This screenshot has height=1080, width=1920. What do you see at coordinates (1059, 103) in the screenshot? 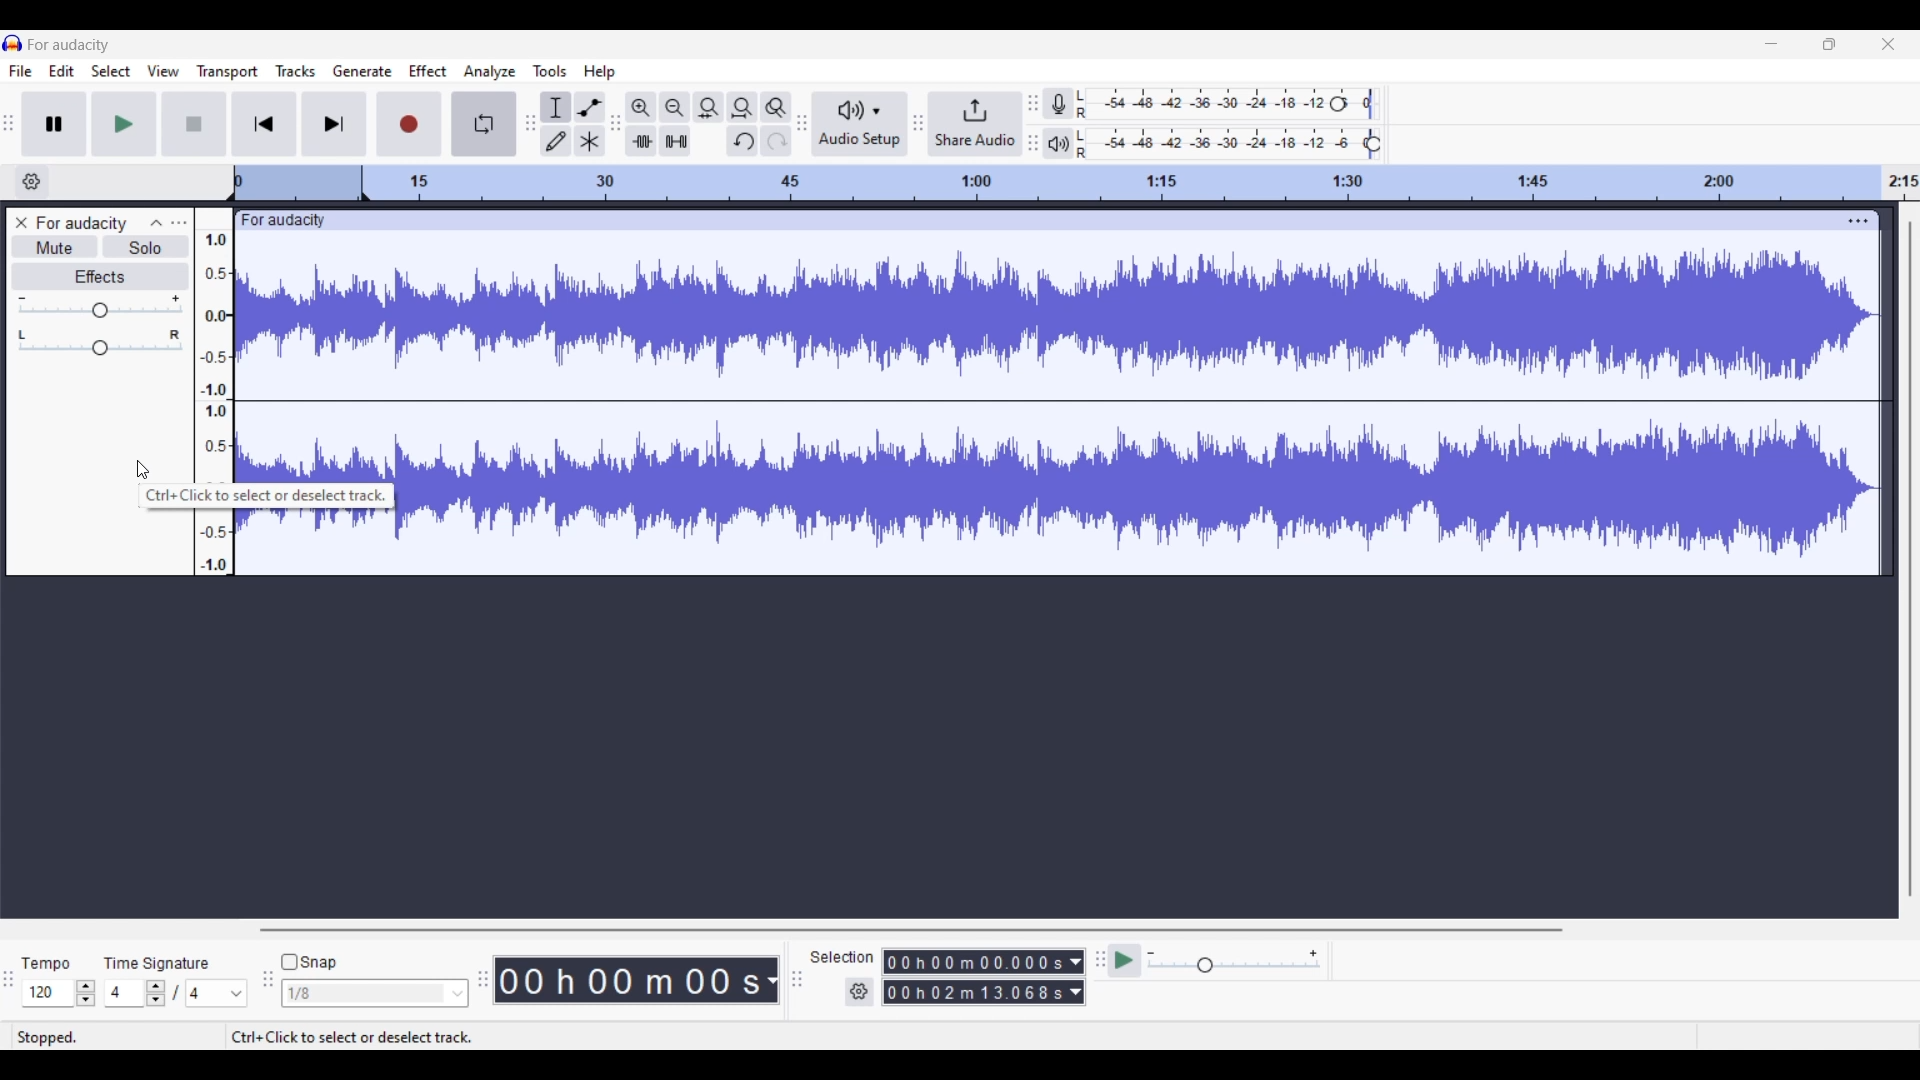
I see `Record meter` at bounding box center [1059, 103].